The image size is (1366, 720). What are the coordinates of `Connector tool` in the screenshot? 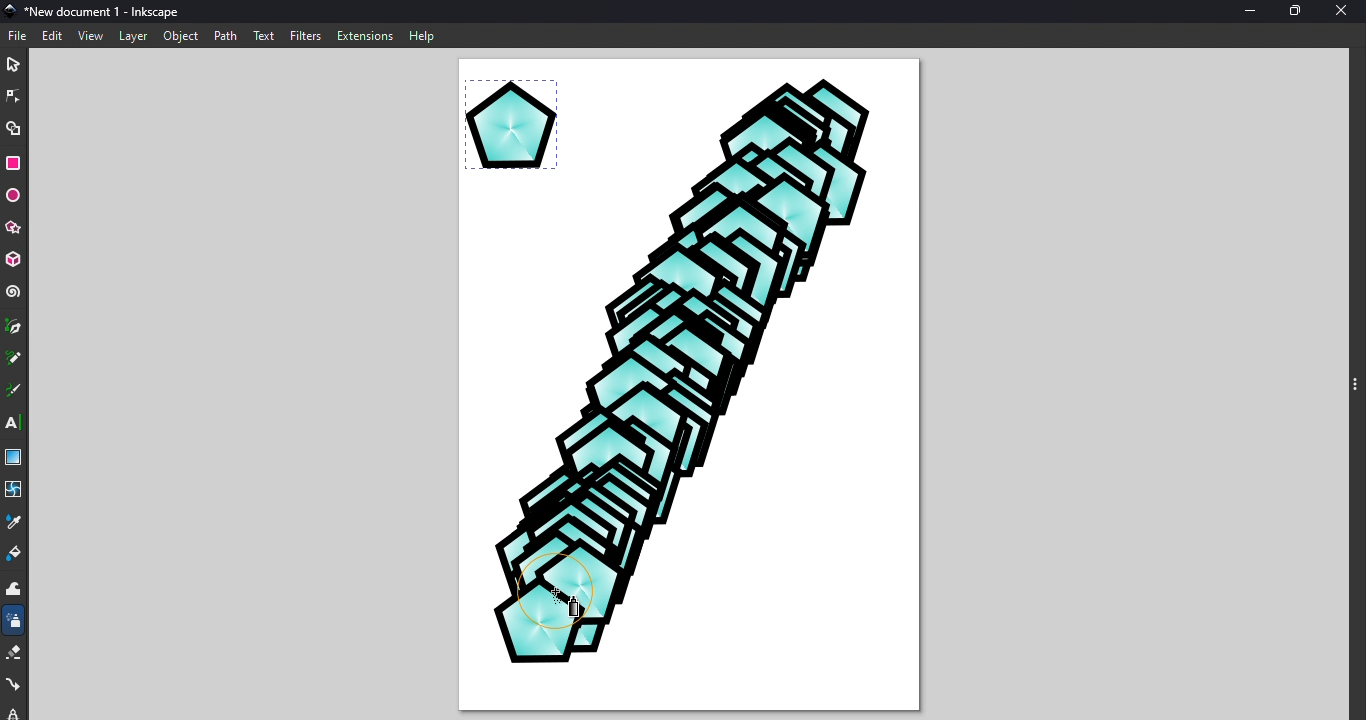 It's located at (16, 682).